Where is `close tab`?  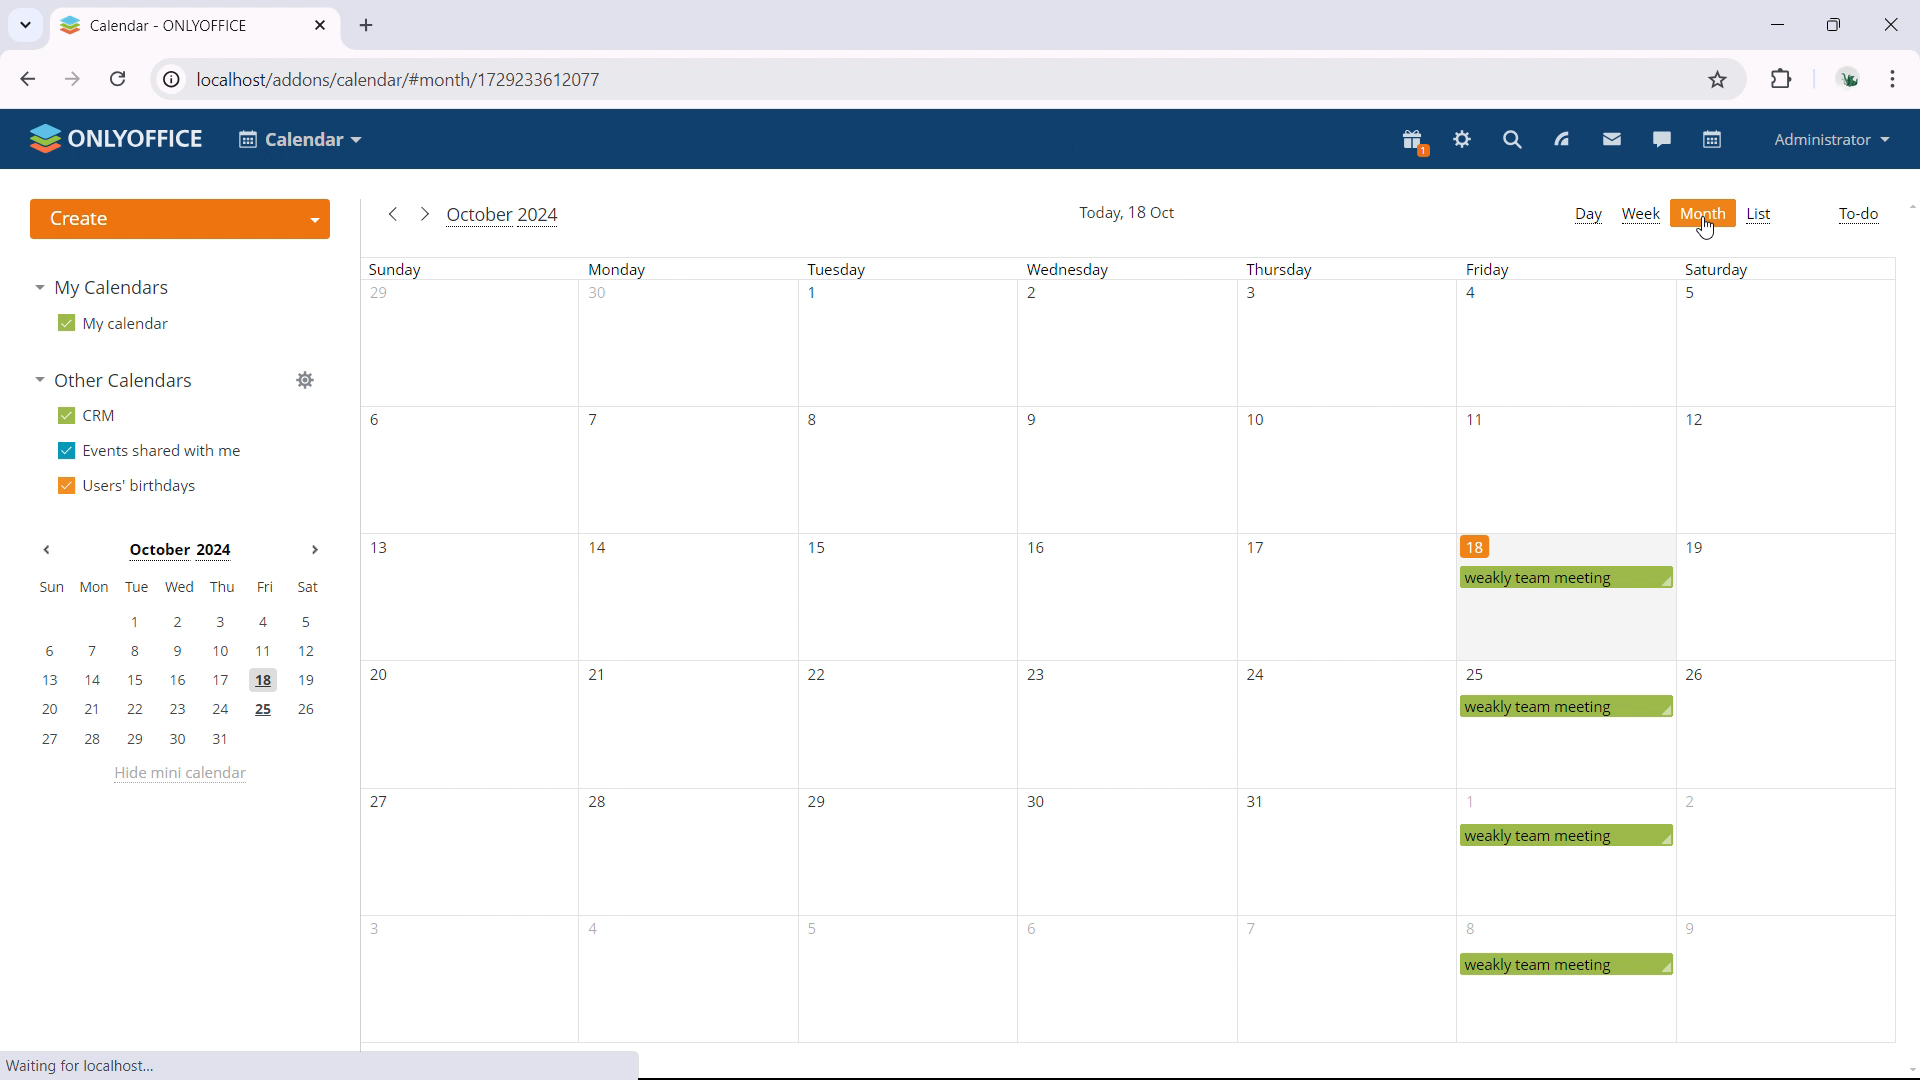 close tab is located at coordinates (321, 25).